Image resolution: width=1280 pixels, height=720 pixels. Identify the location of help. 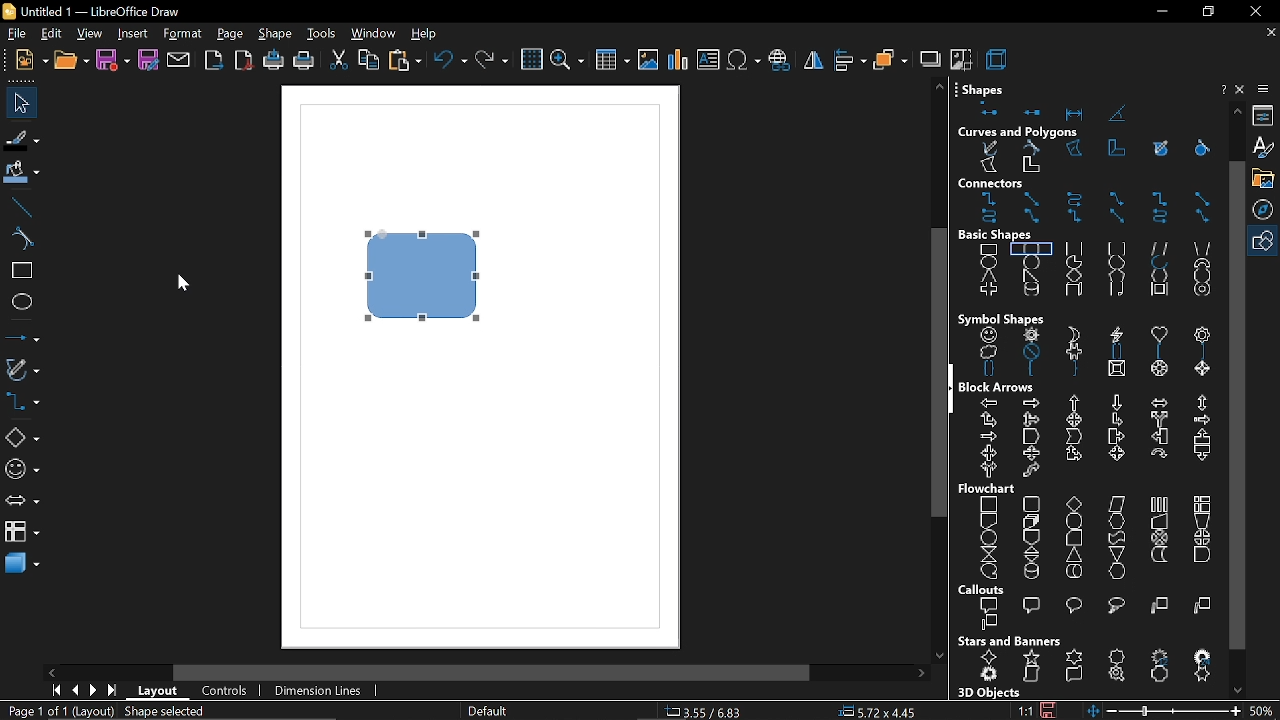
(1221, 90).